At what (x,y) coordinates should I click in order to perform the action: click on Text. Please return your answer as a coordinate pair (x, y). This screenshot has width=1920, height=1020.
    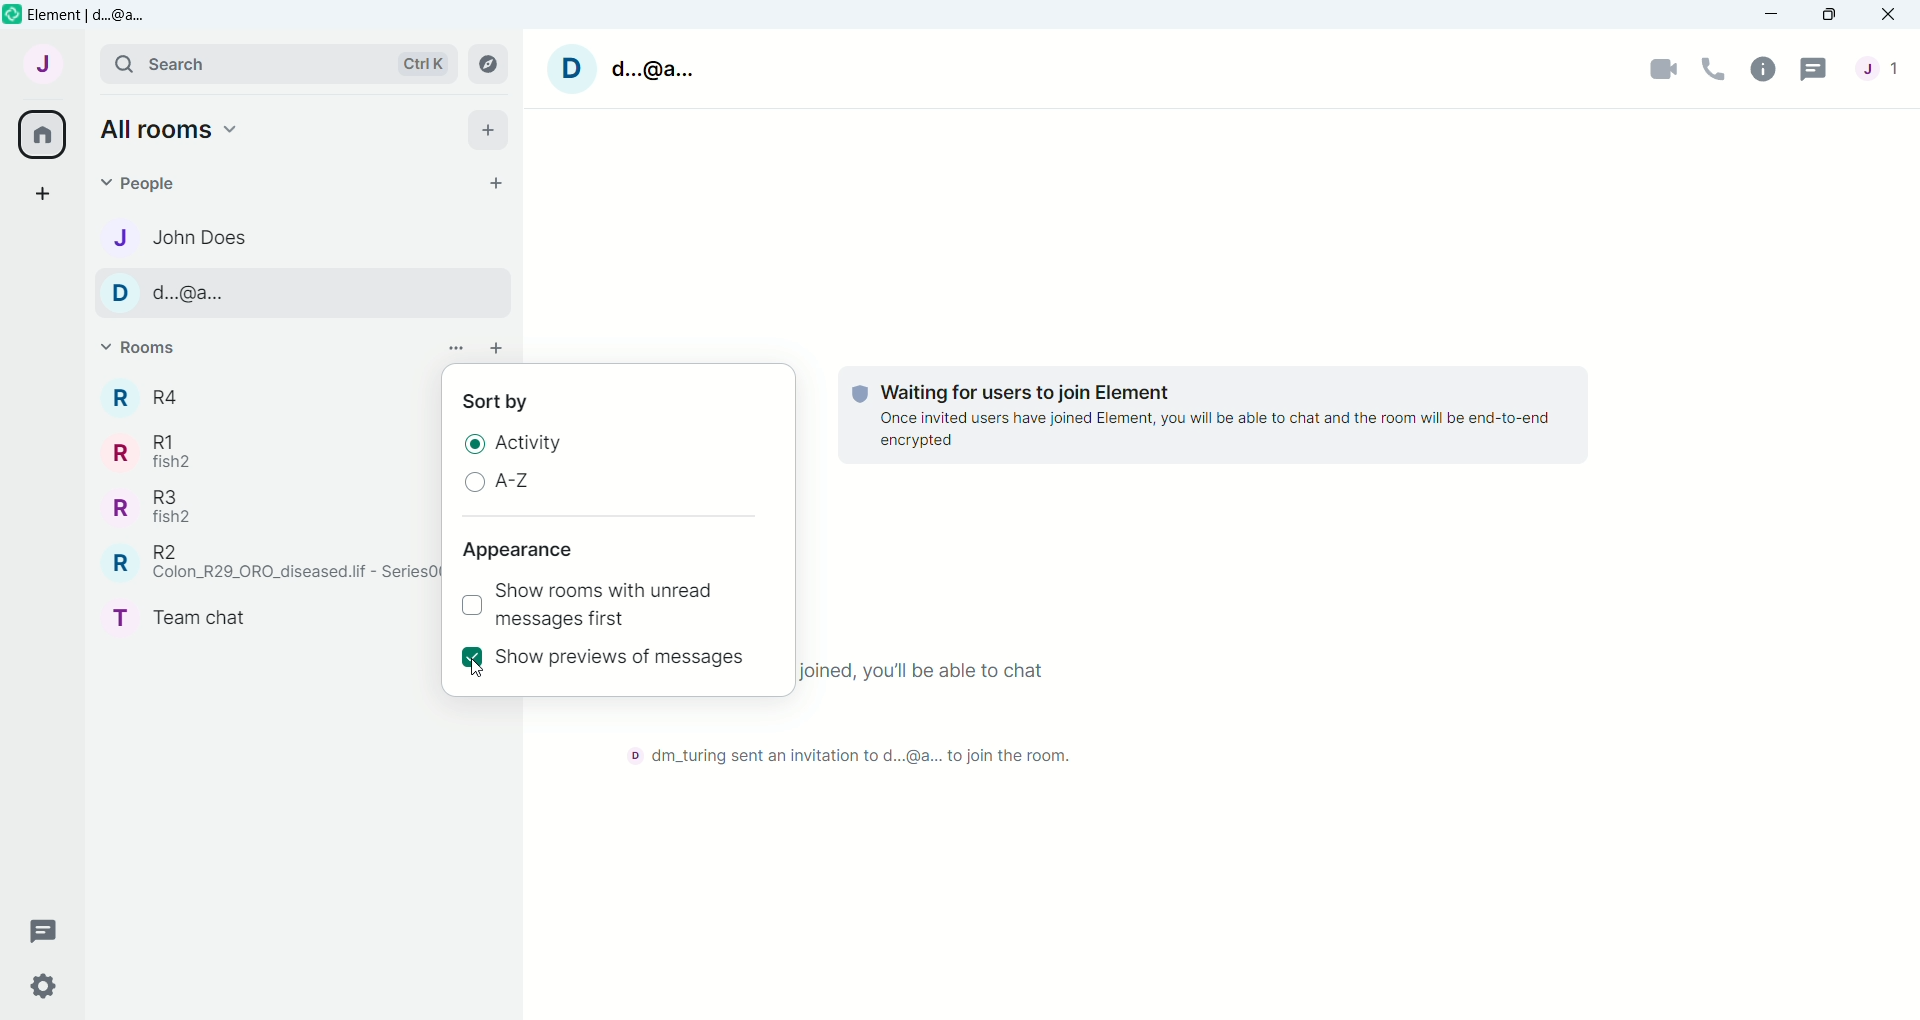
    Looking at the image, I should click on (1215, 417).